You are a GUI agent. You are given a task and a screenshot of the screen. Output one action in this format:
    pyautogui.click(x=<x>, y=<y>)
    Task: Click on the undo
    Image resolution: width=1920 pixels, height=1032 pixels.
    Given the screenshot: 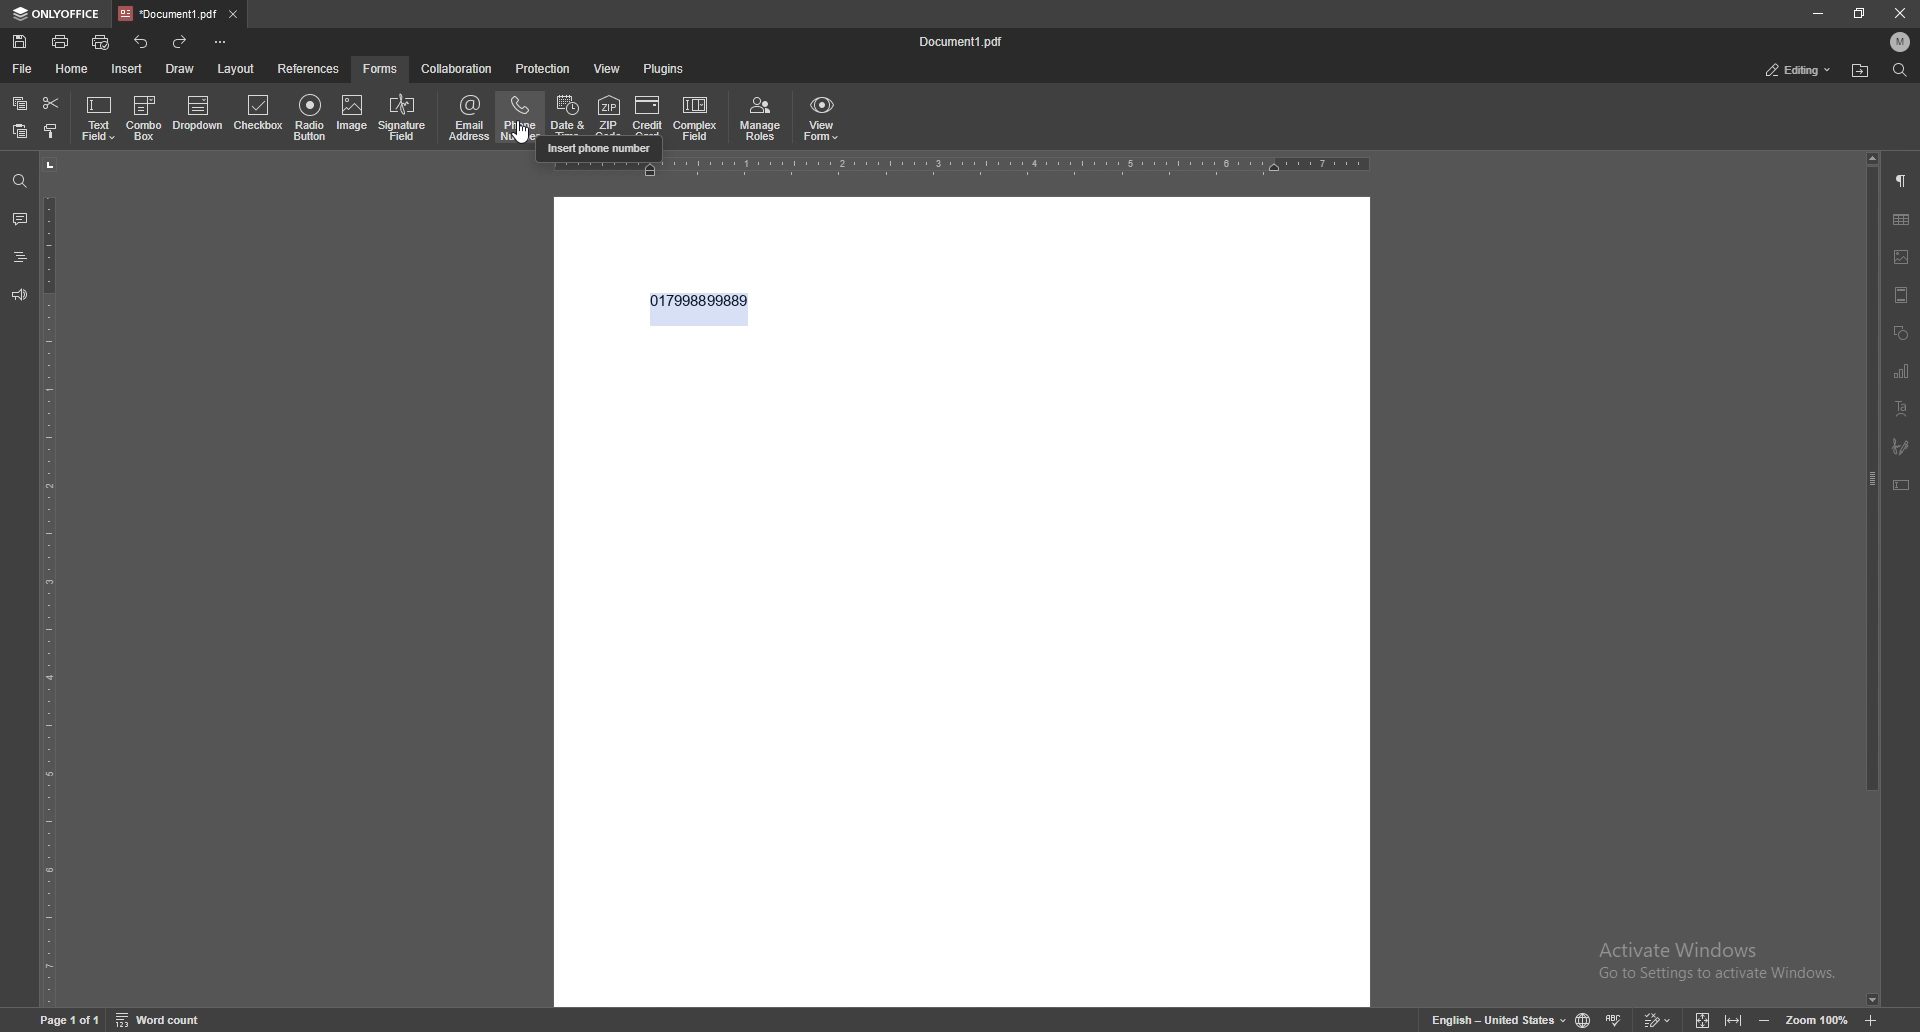 What is the action you would take?
    pyautogui.click(x=142, y=43)
    